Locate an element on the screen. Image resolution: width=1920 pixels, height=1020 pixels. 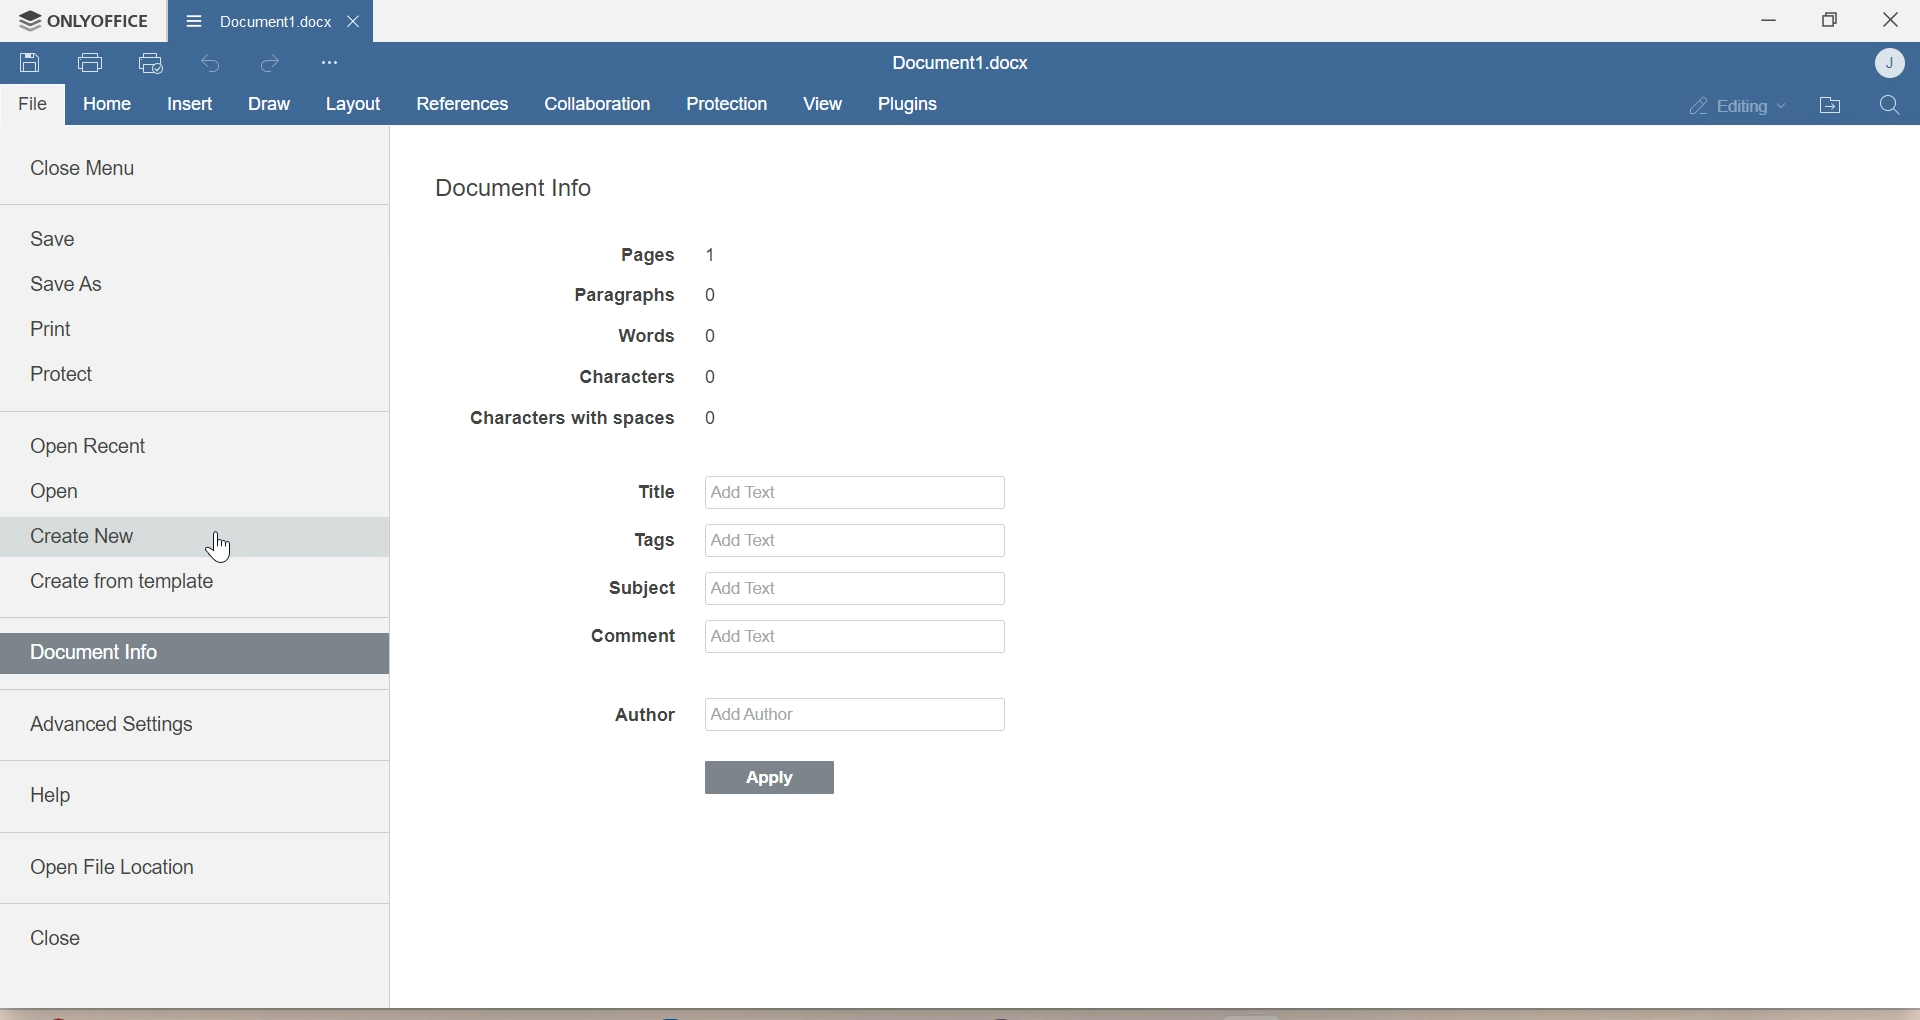
Onlyoffice is located at coordinates (102, 19).